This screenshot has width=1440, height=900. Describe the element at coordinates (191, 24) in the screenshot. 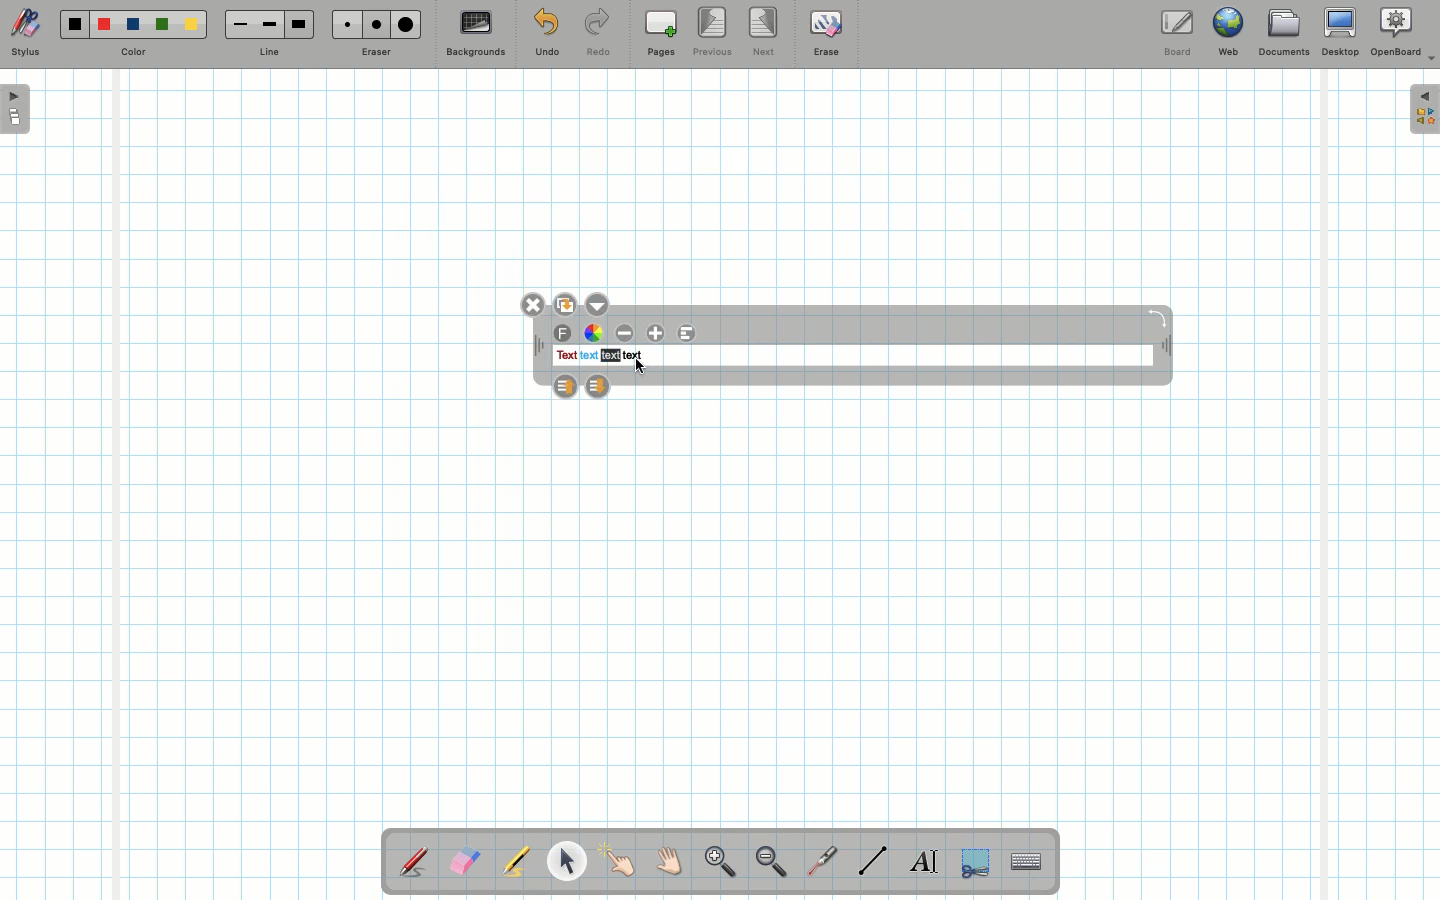

I see `Yellow` at that location.